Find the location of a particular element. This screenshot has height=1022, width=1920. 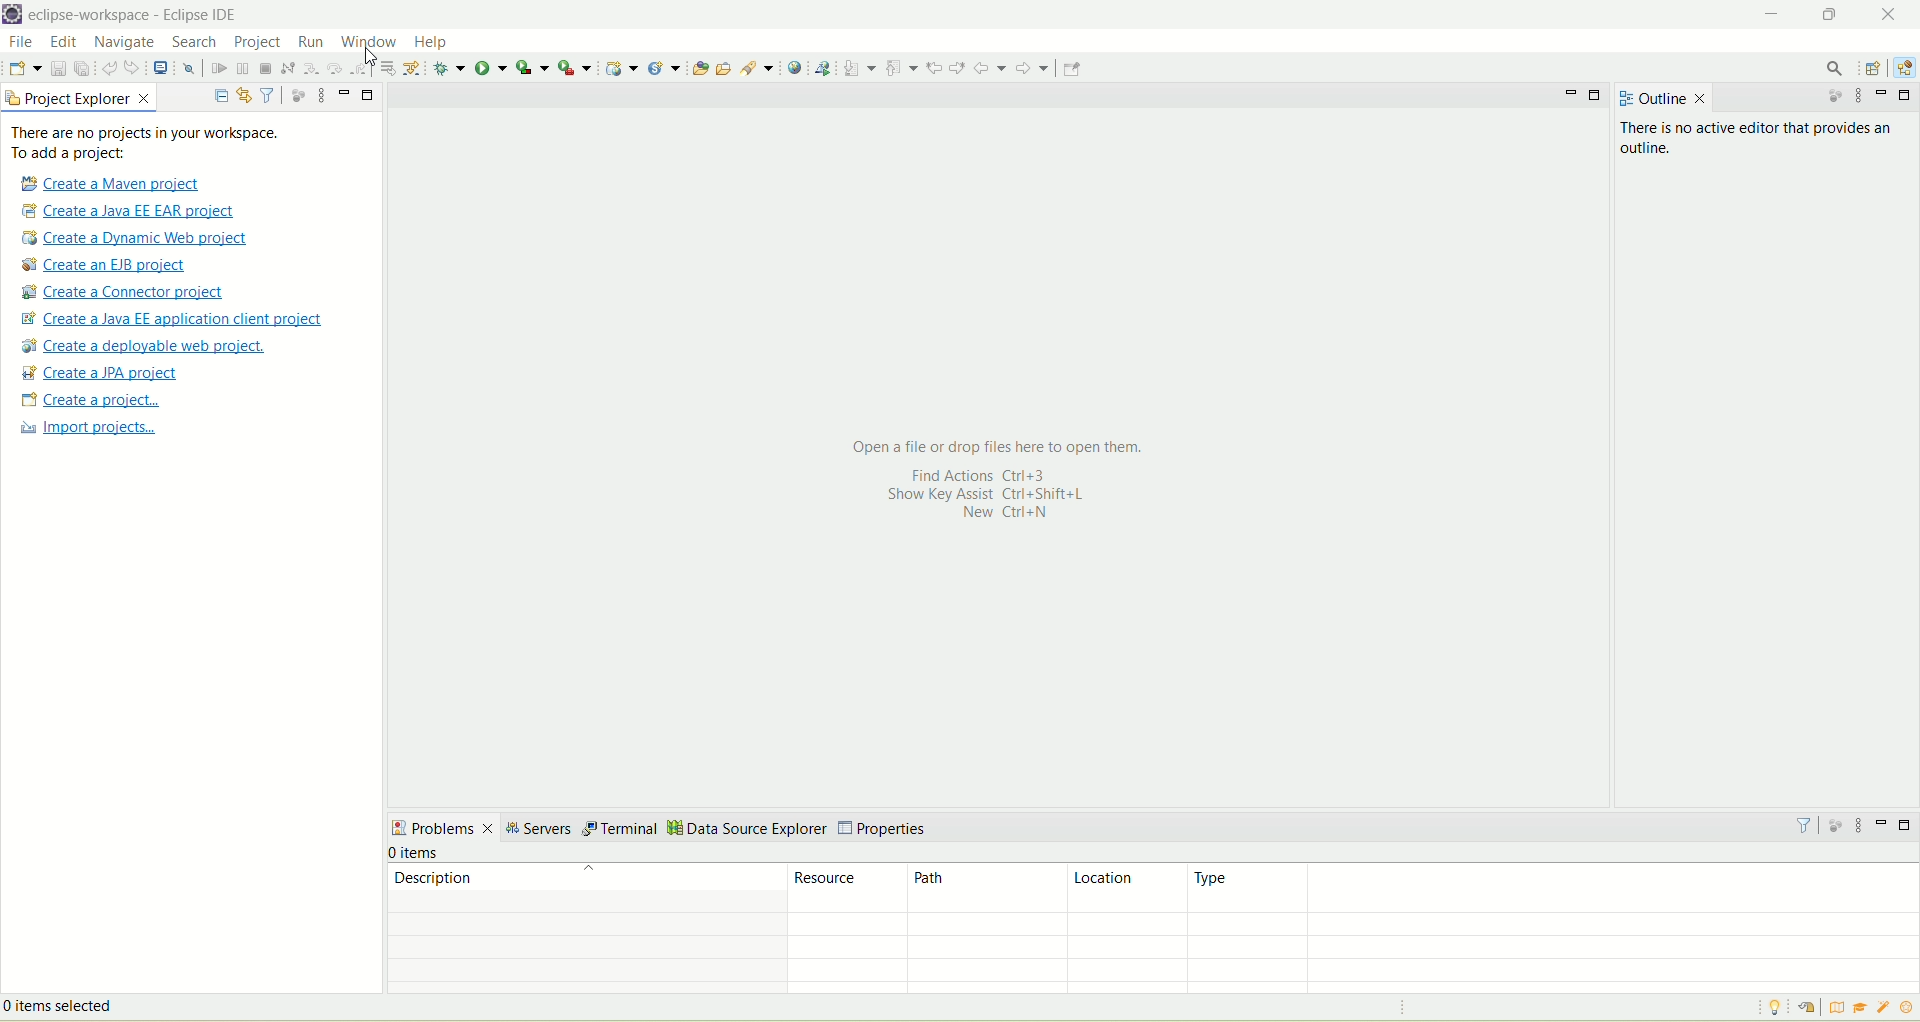

data source explorer is located at coordinates (747, 827).